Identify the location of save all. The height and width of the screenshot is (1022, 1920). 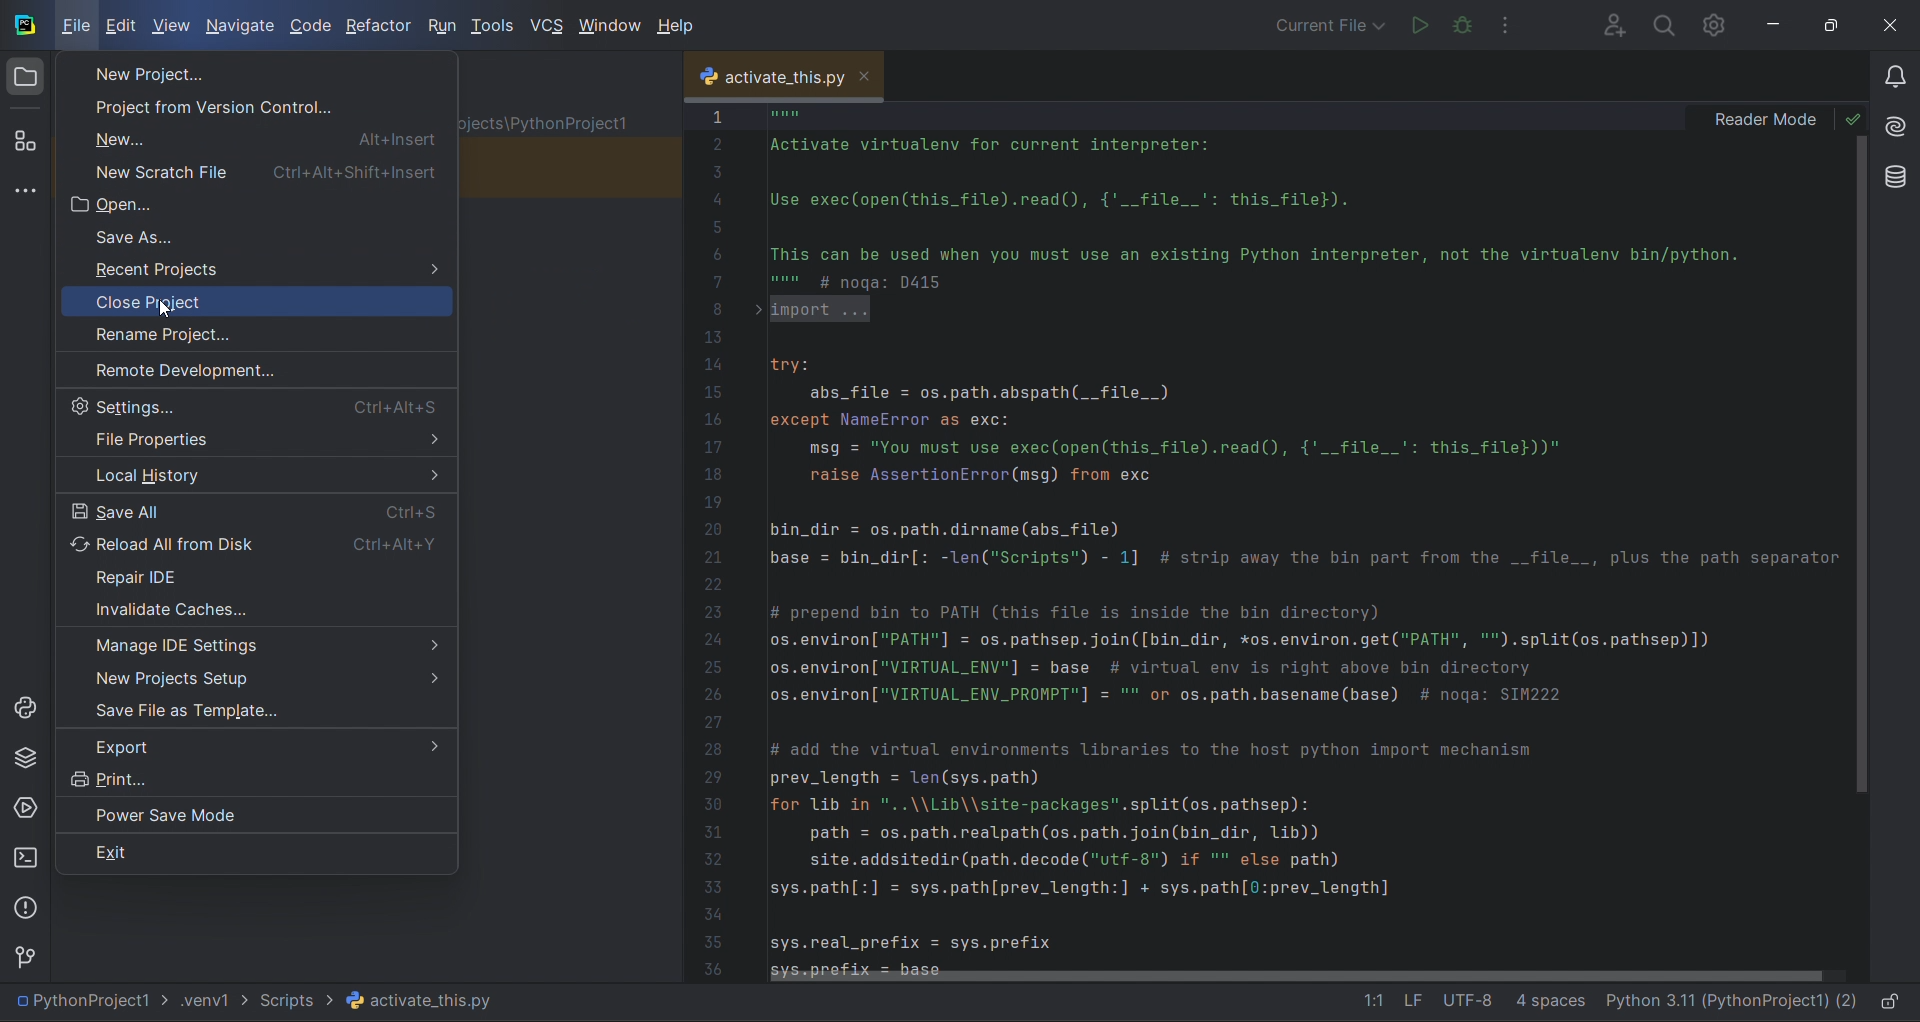
(256, 504).